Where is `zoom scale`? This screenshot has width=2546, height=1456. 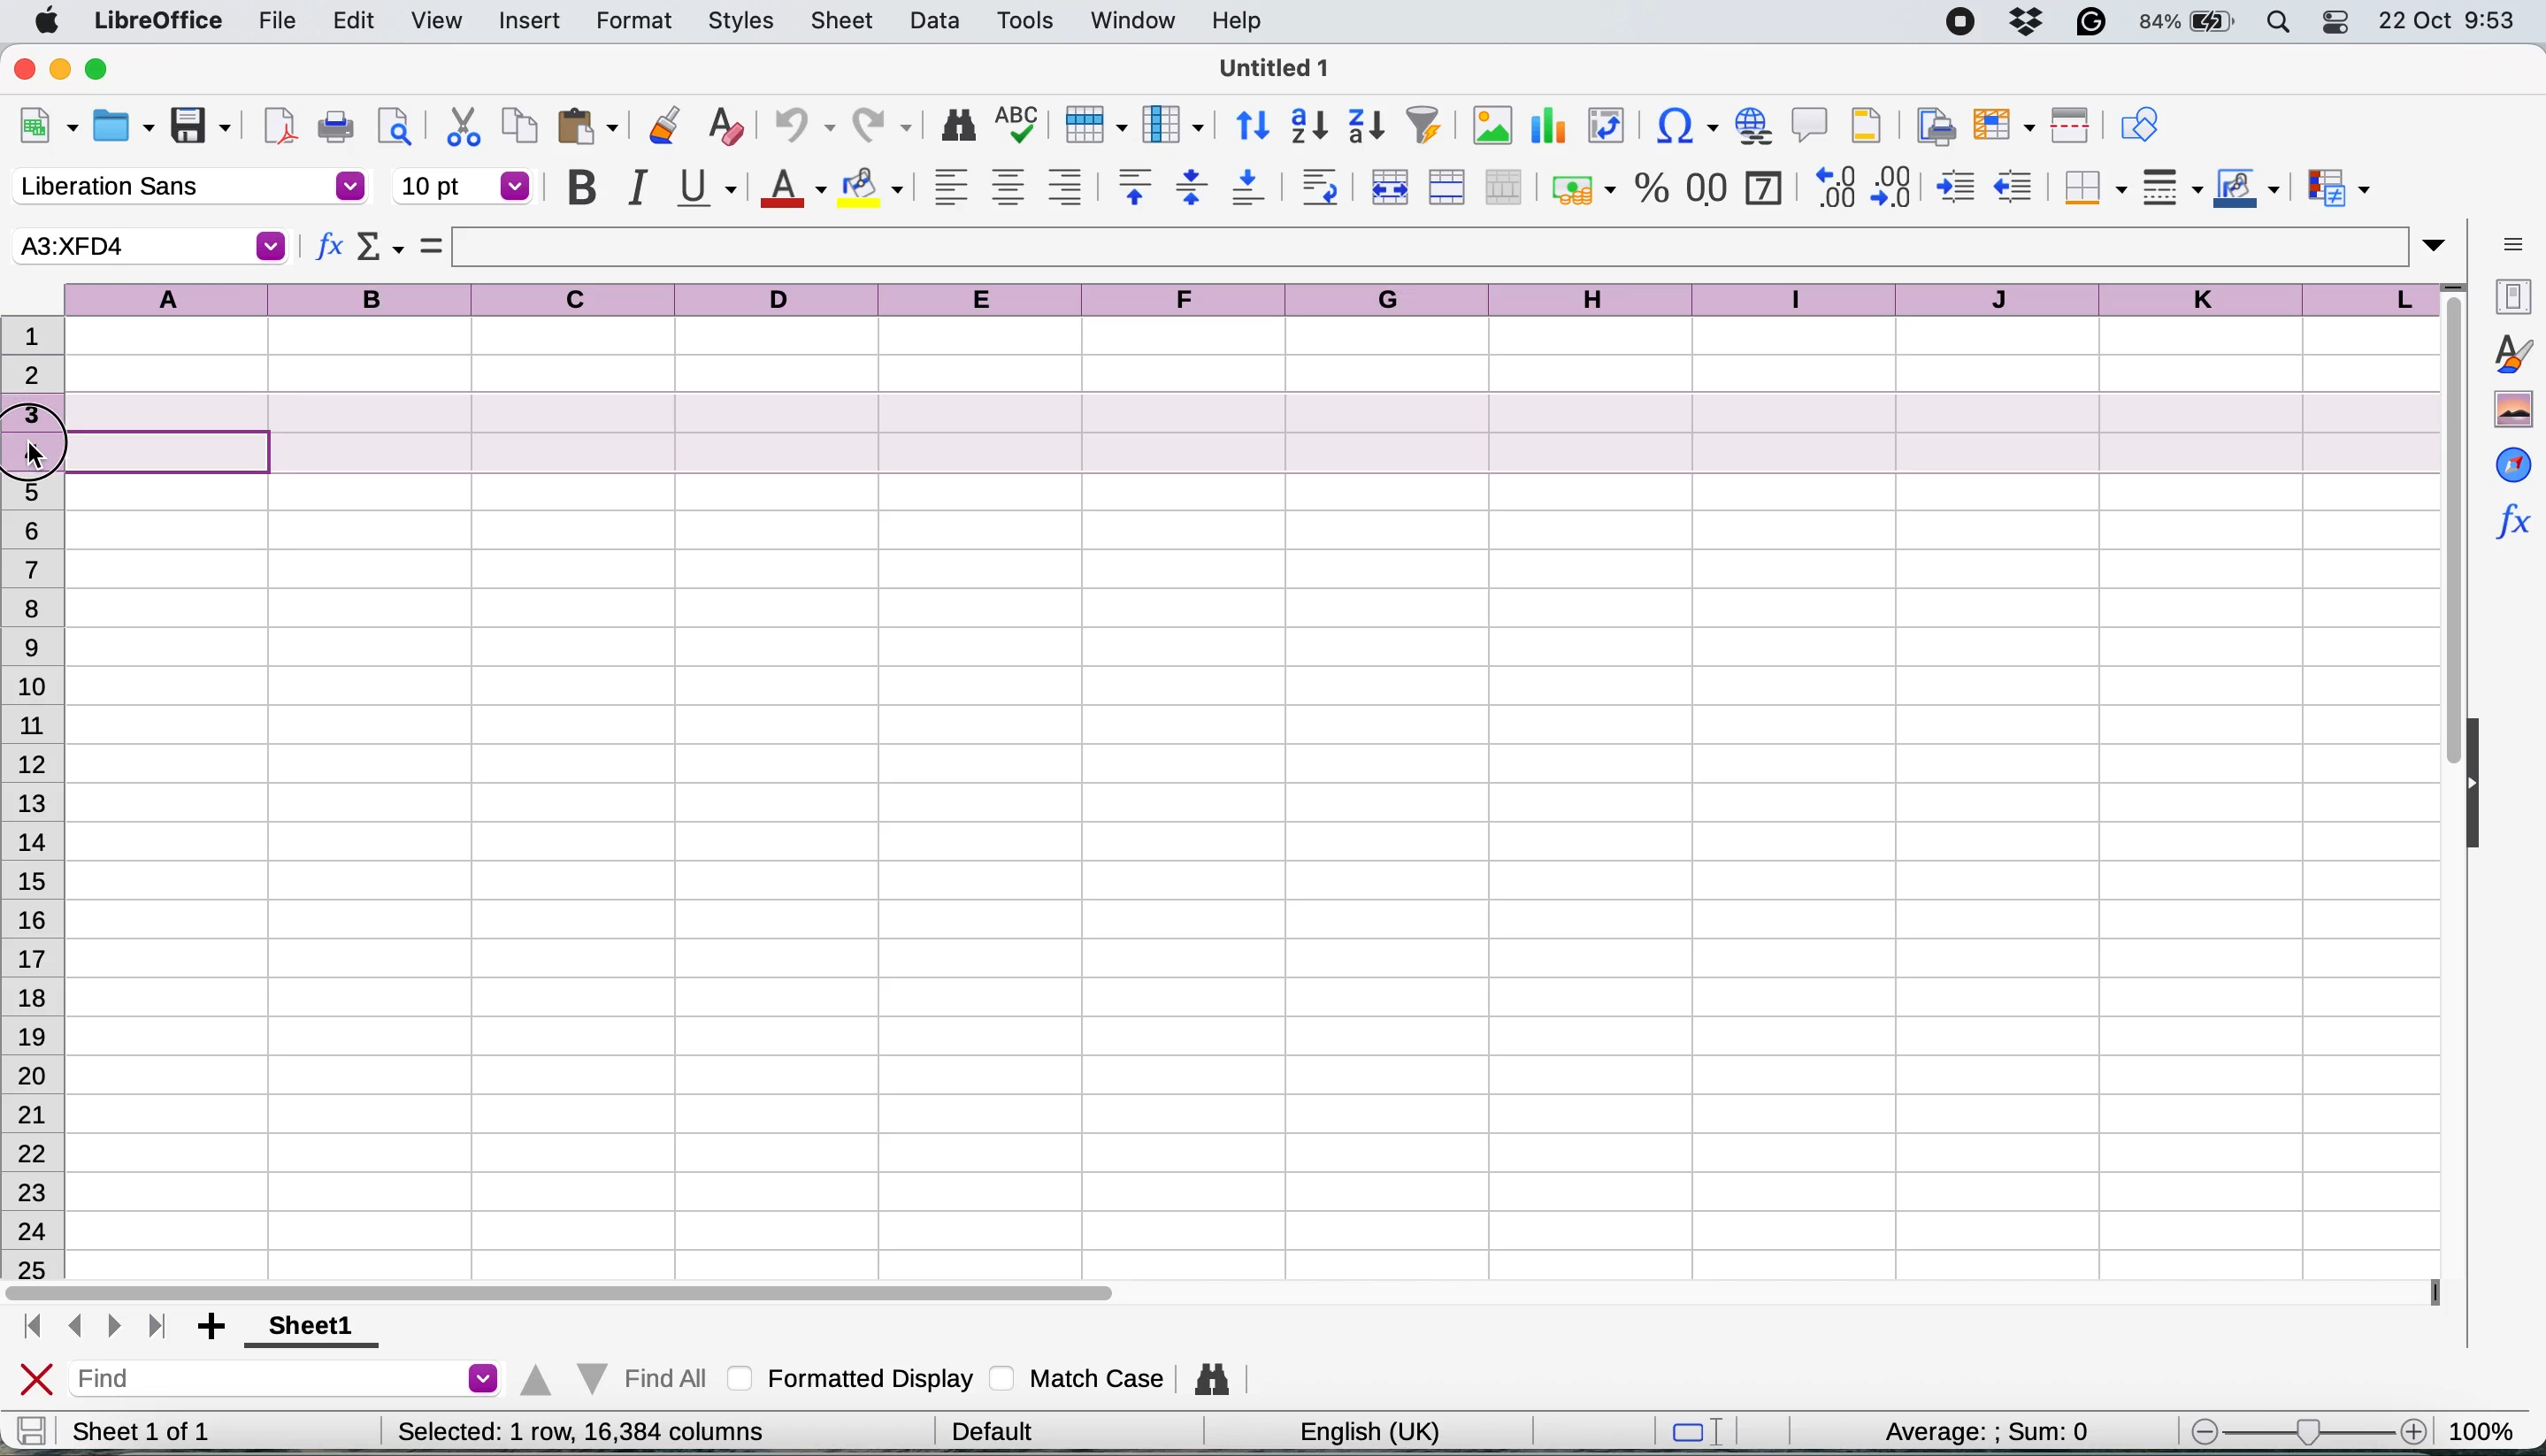 zoom scale is located at coordinates (2306, 1430).